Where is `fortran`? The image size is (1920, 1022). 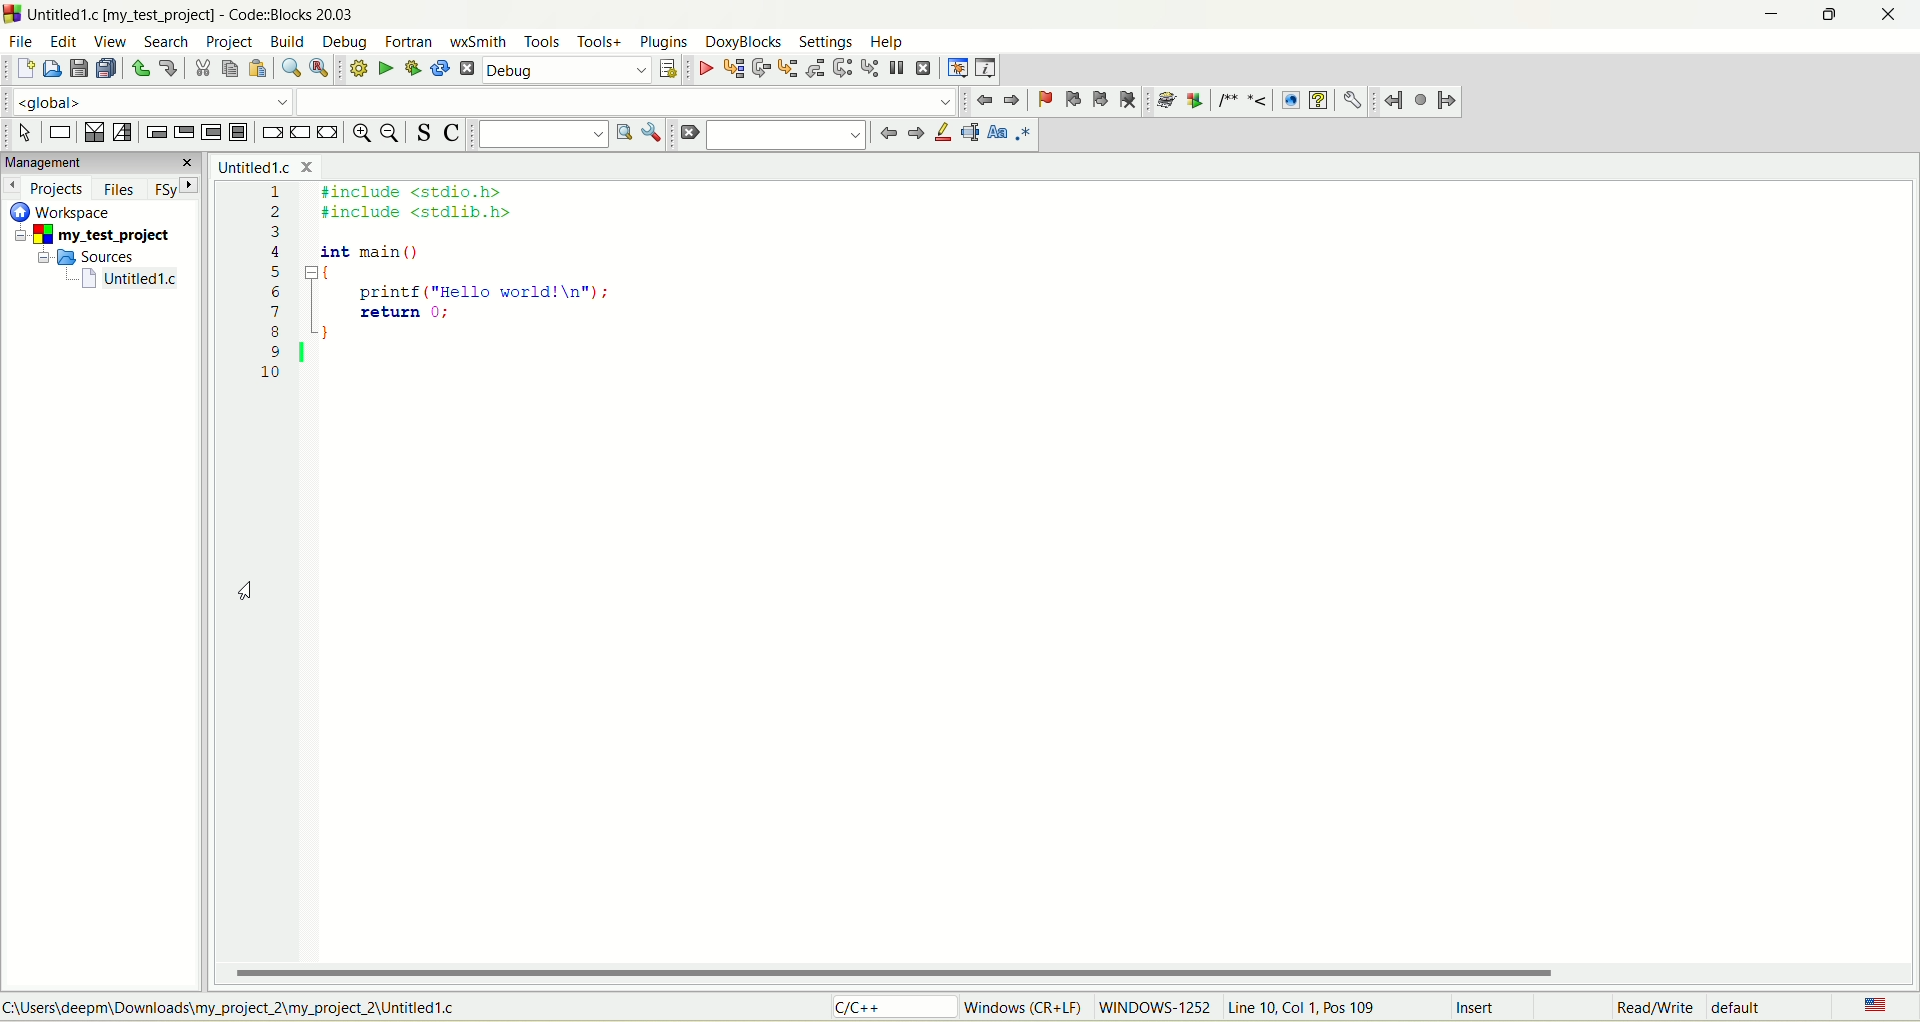 fortran is located at coordinates (410, 42).